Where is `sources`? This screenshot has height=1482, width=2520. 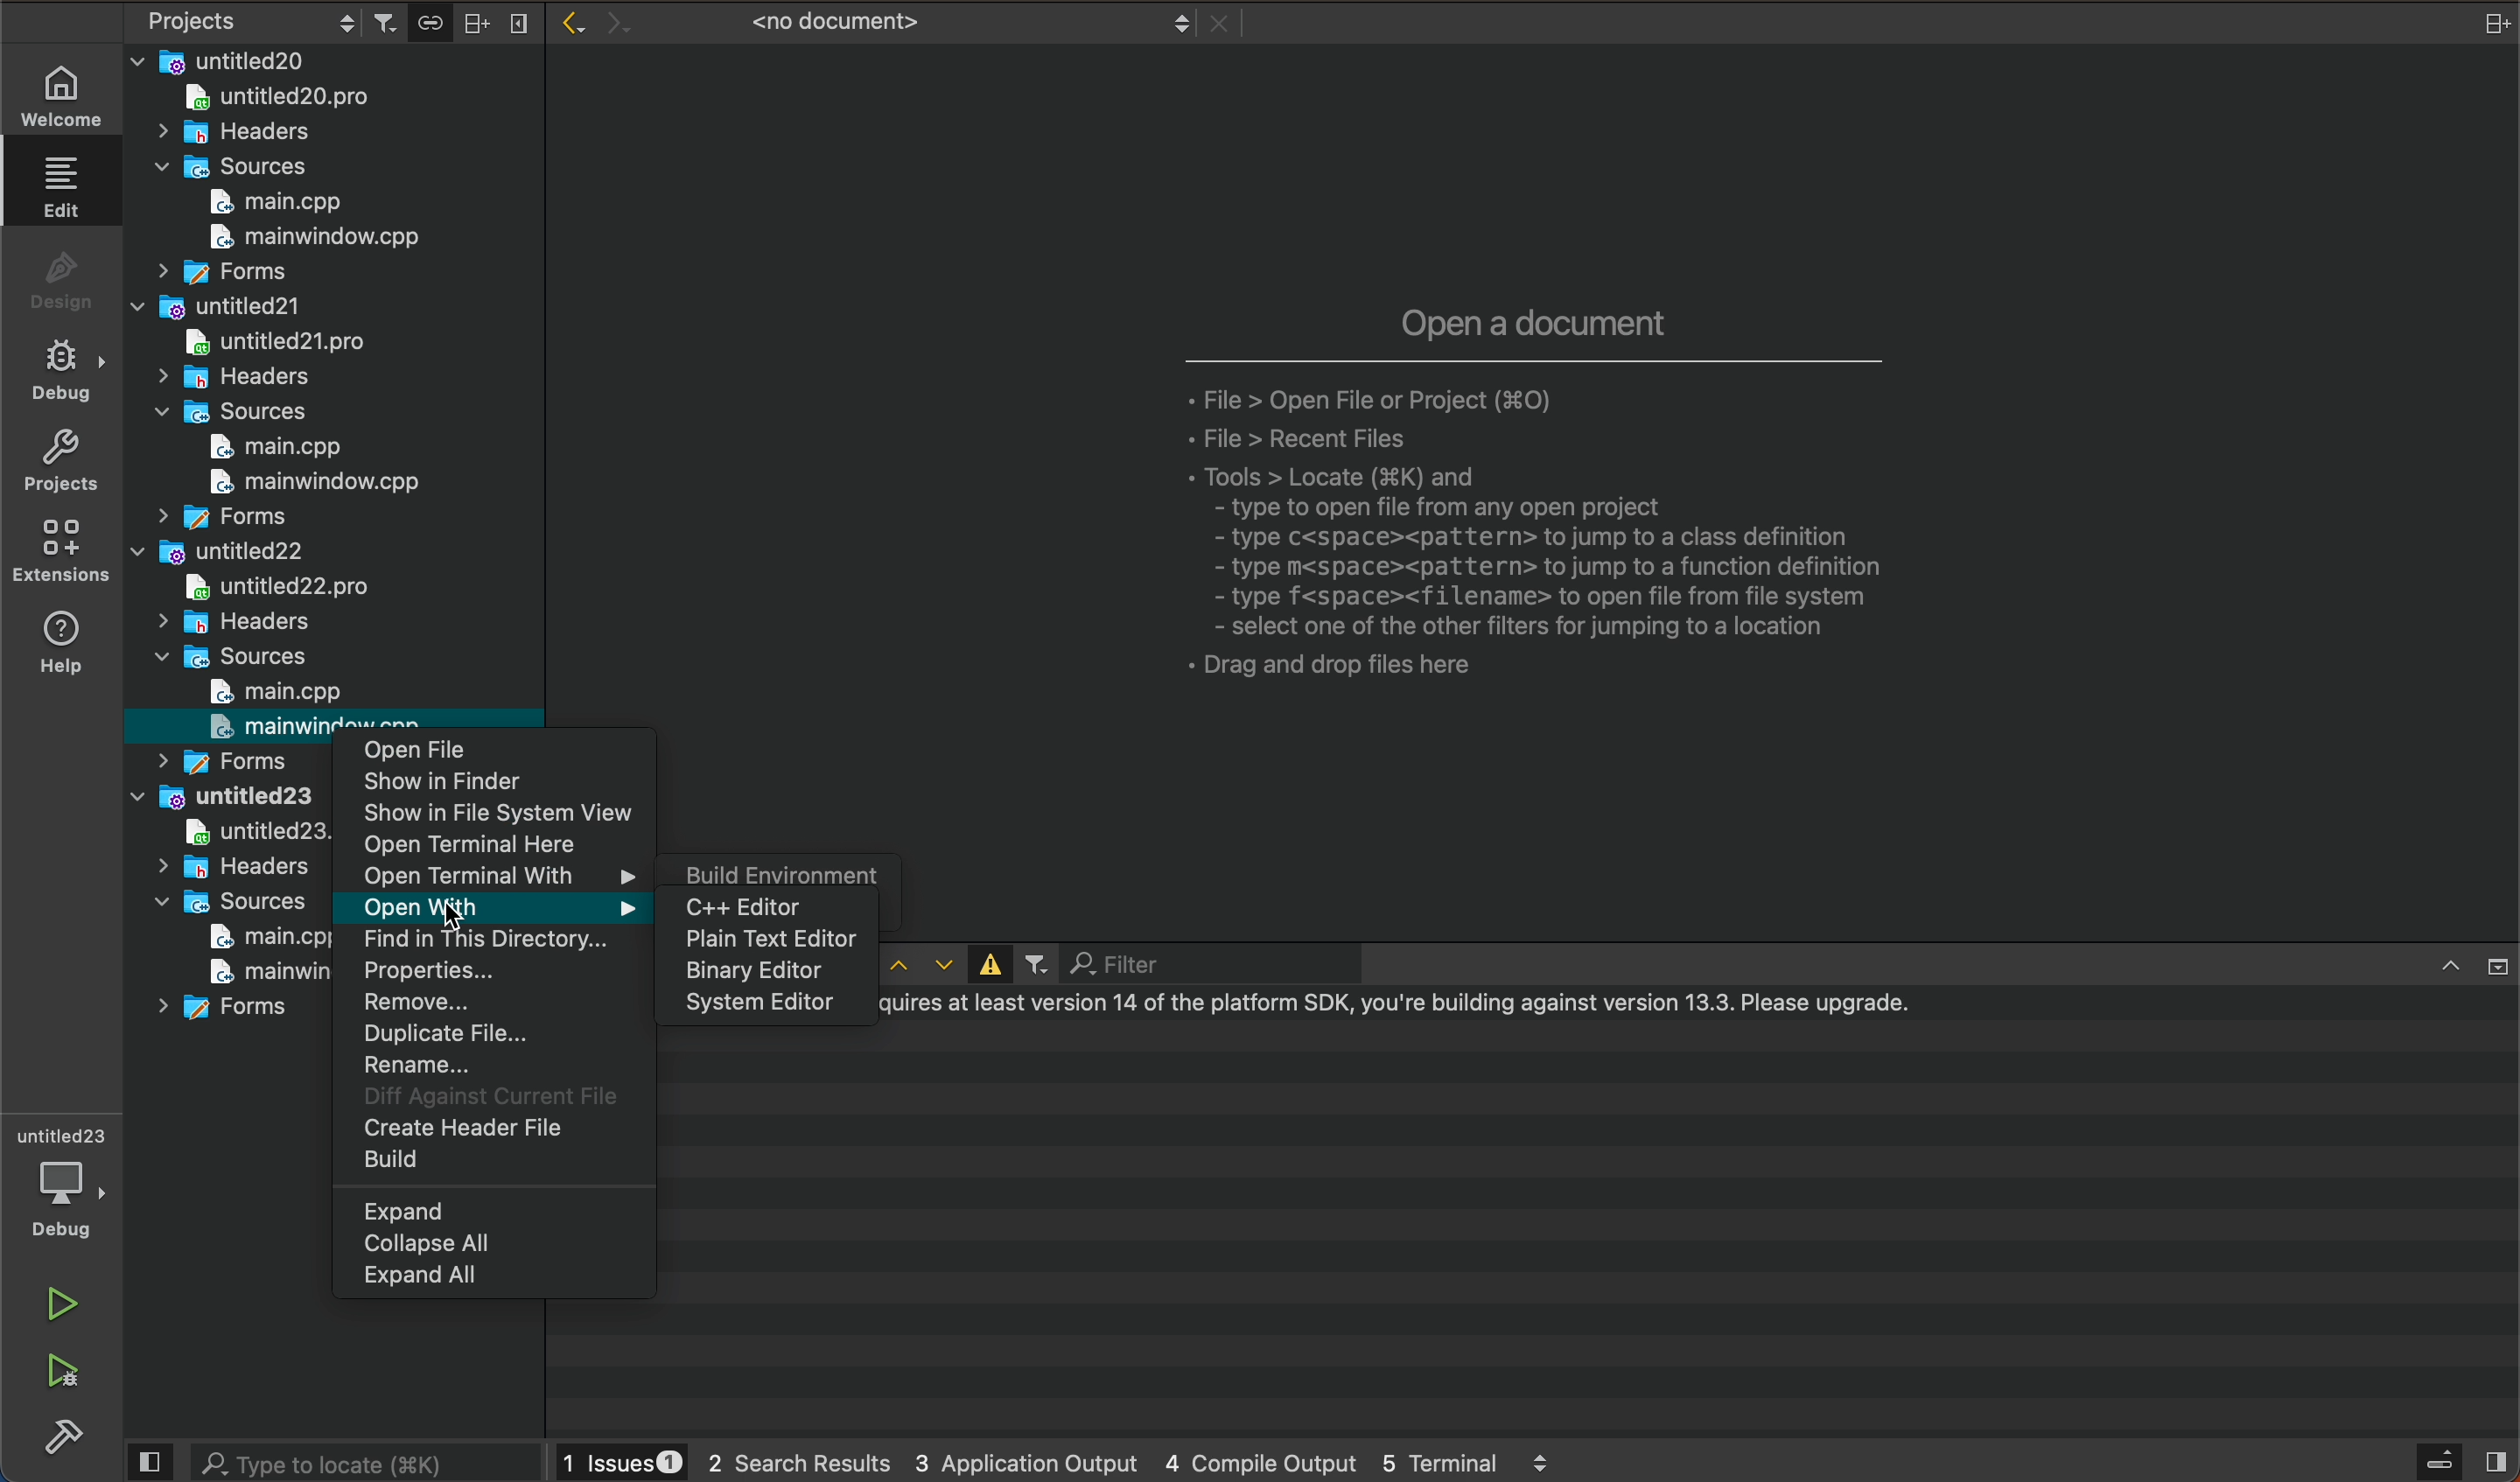 sources is located at coordinates (238, 658).